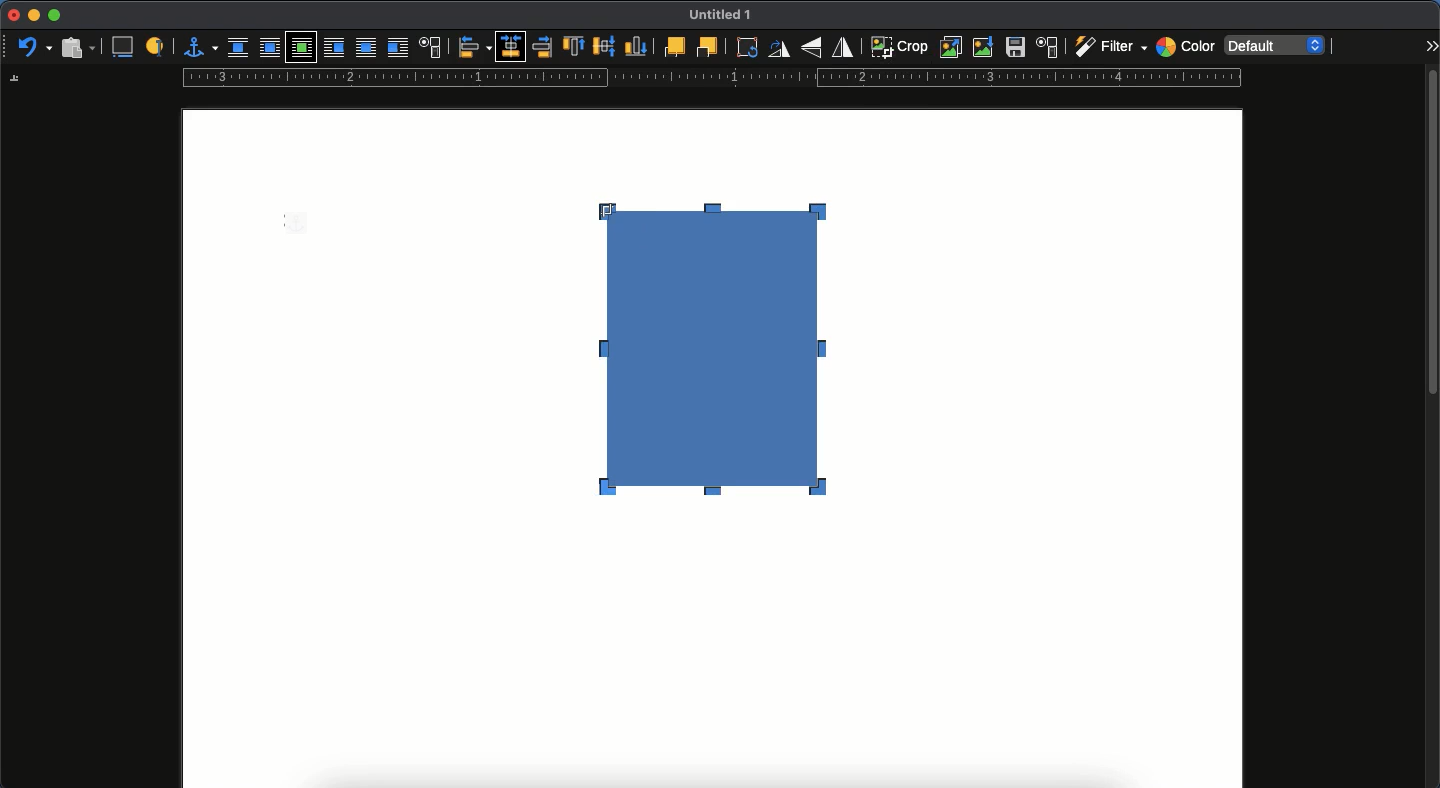 The width and height of the screenshot is (1440, 788). I want to click on expand, so click(1431, 45).